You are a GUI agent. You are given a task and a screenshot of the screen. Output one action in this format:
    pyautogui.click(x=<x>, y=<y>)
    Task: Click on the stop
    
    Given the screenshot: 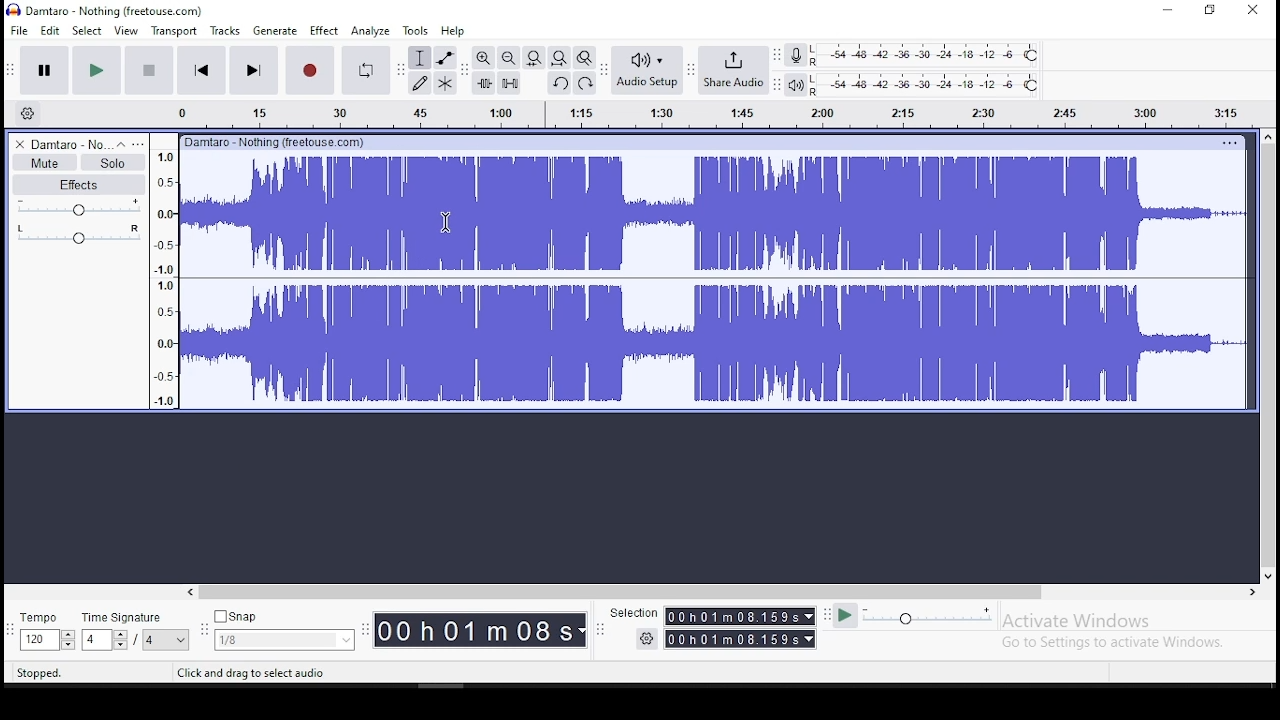 What is the action you would take?
    pyautogui.click(x=149, y=69)
    